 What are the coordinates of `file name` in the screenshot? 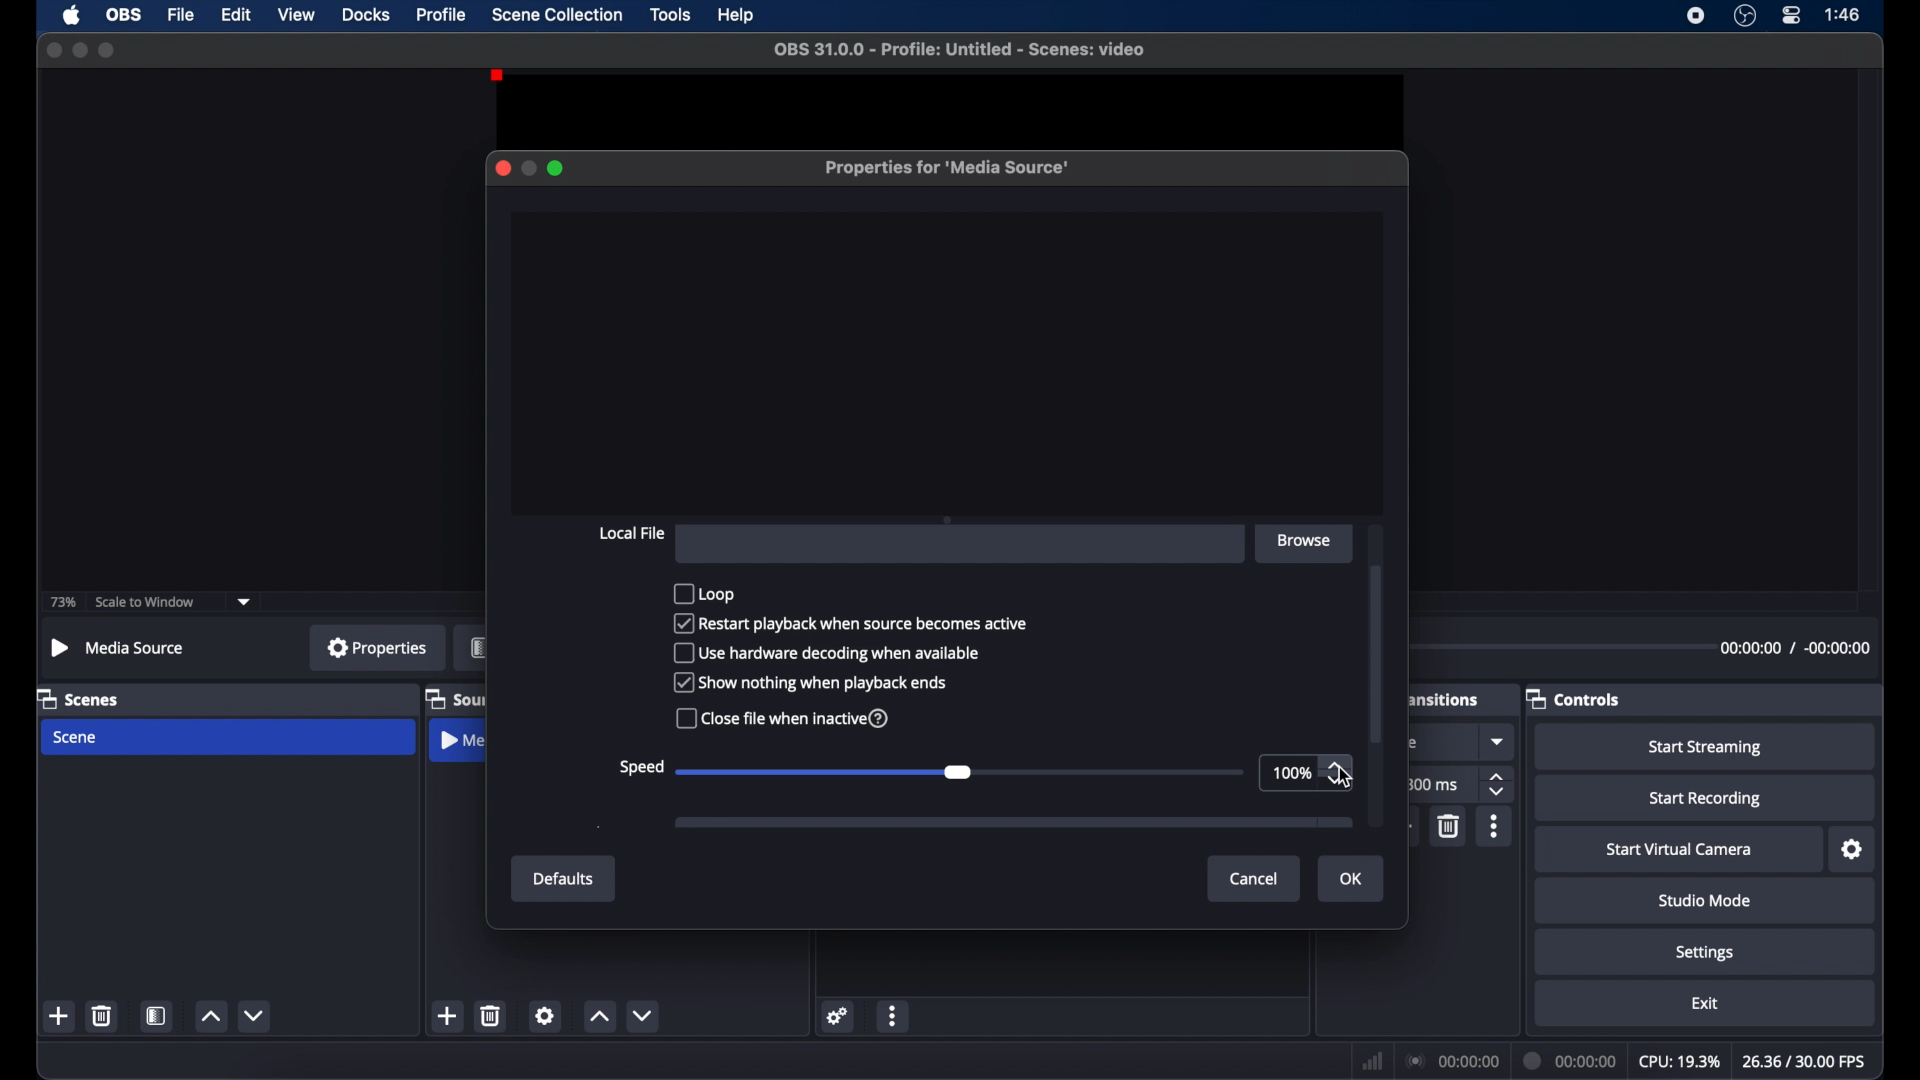 It's located at (965, 50).